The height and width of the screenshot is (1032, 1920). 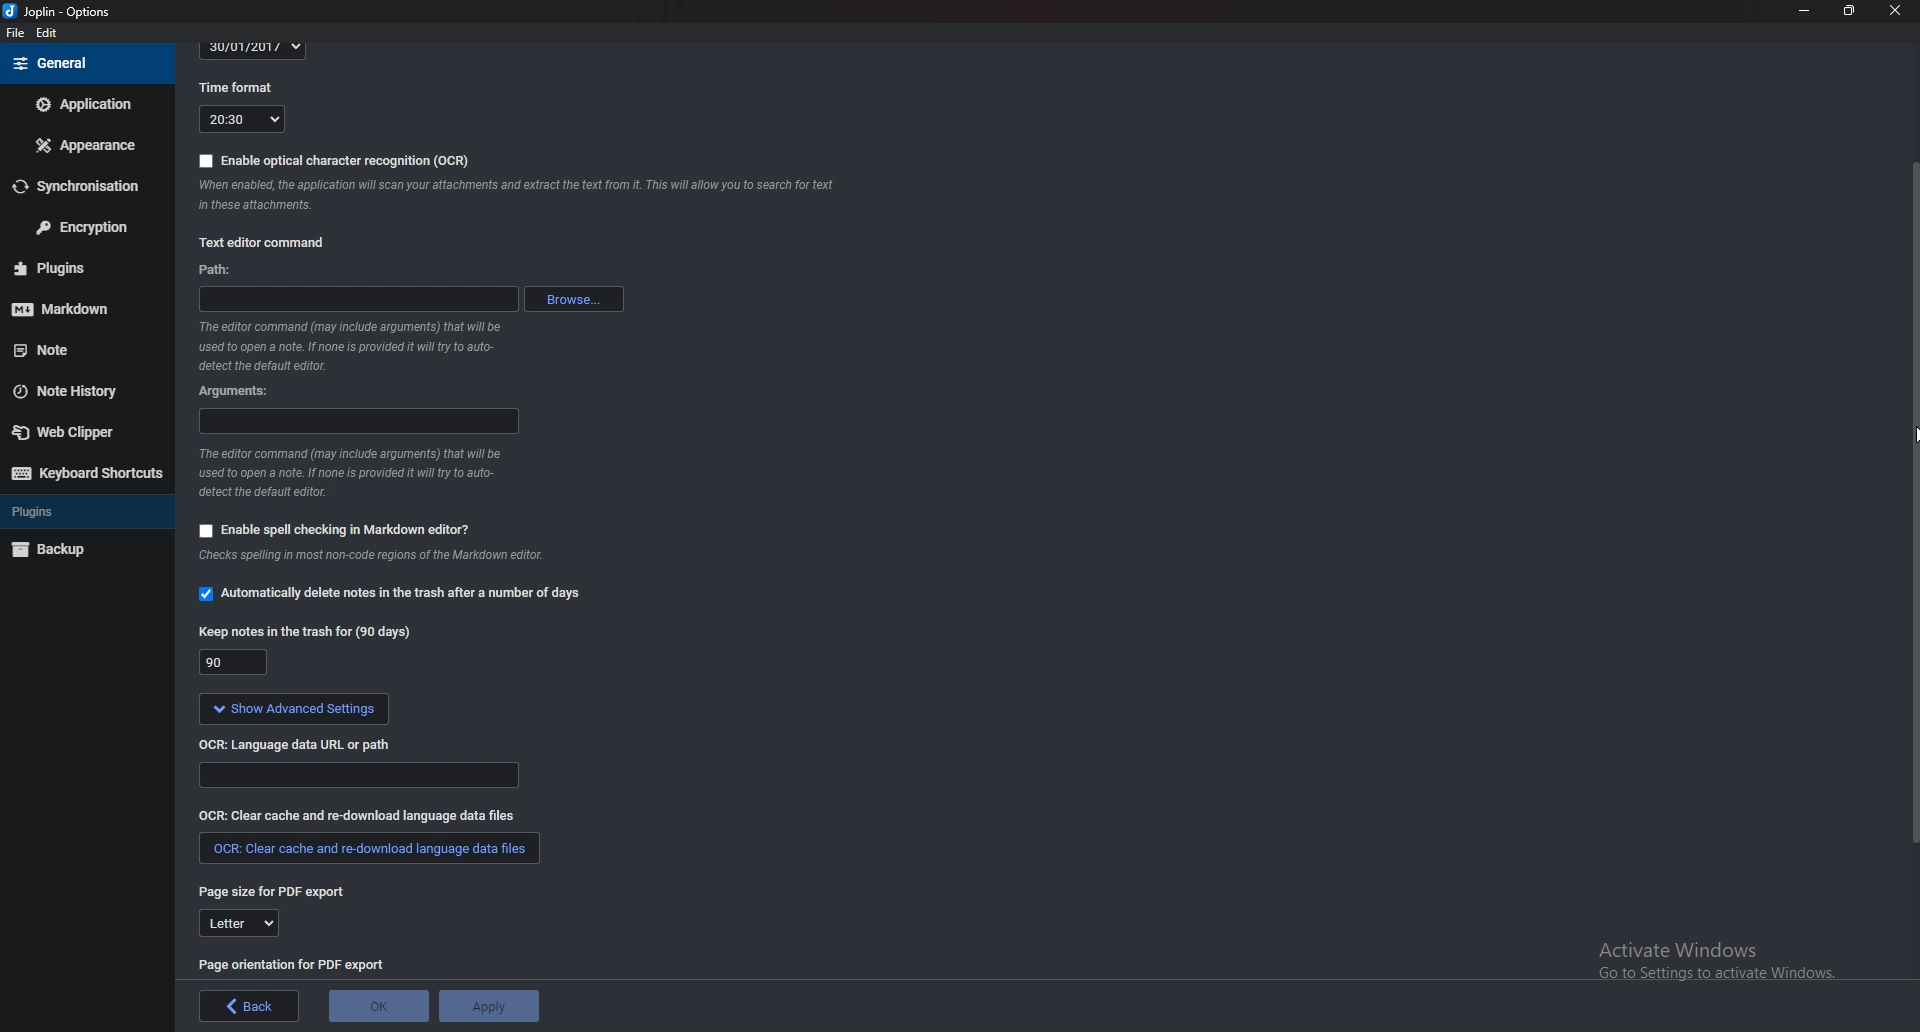 What do you see at coordinates (350, 473) in the screenshot?
I see `Info` at bounding box center [350, 473].